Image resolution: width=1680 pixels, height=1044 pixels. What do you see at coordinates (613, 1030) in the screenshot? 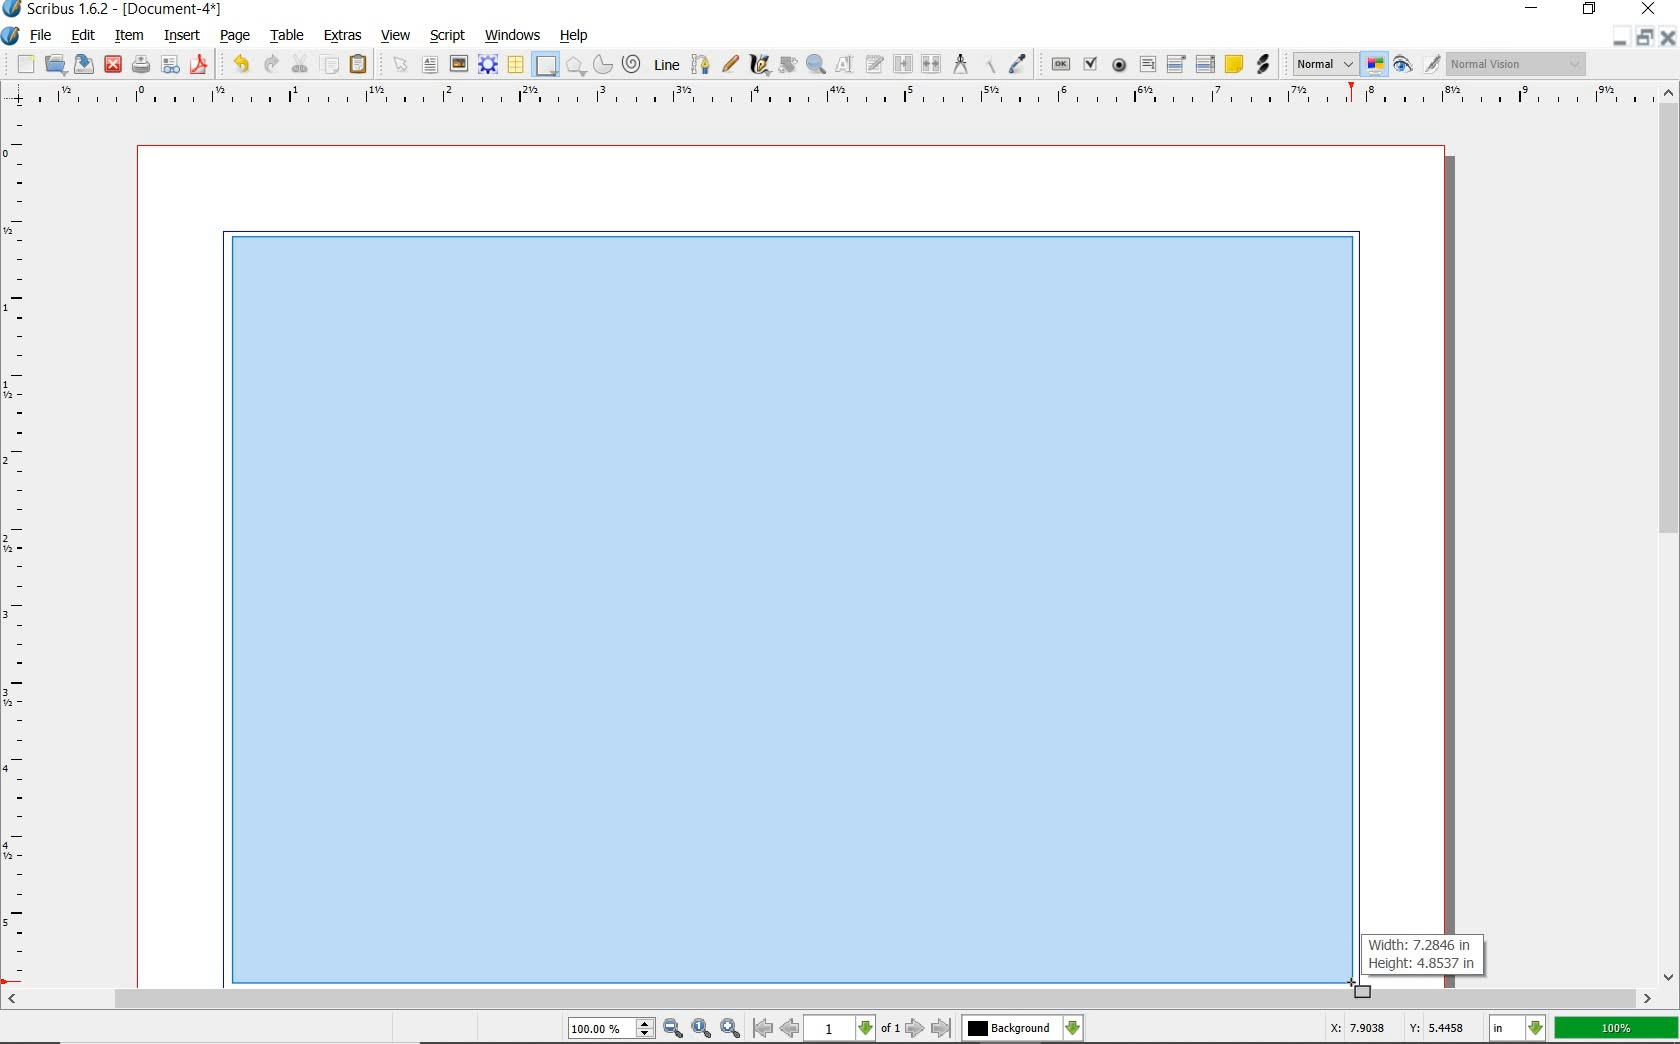
I see `100.00%` at bounding box center [613, 1030].